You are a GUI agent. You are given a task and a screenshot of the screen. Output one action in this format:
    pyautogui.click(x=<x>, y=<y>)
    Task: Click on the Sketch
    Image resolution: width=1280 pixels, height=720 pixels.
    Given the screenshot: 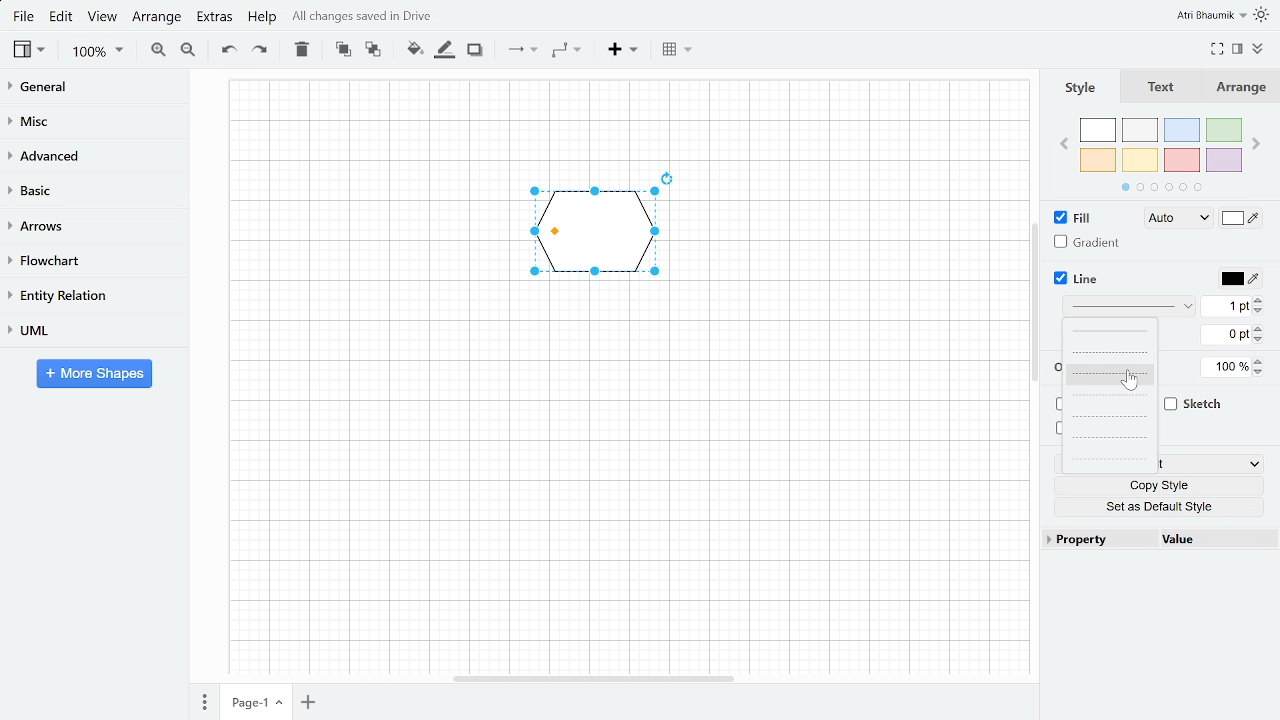 What is the action you would take?
    pyautogui.click(x=1193, y=404)
    